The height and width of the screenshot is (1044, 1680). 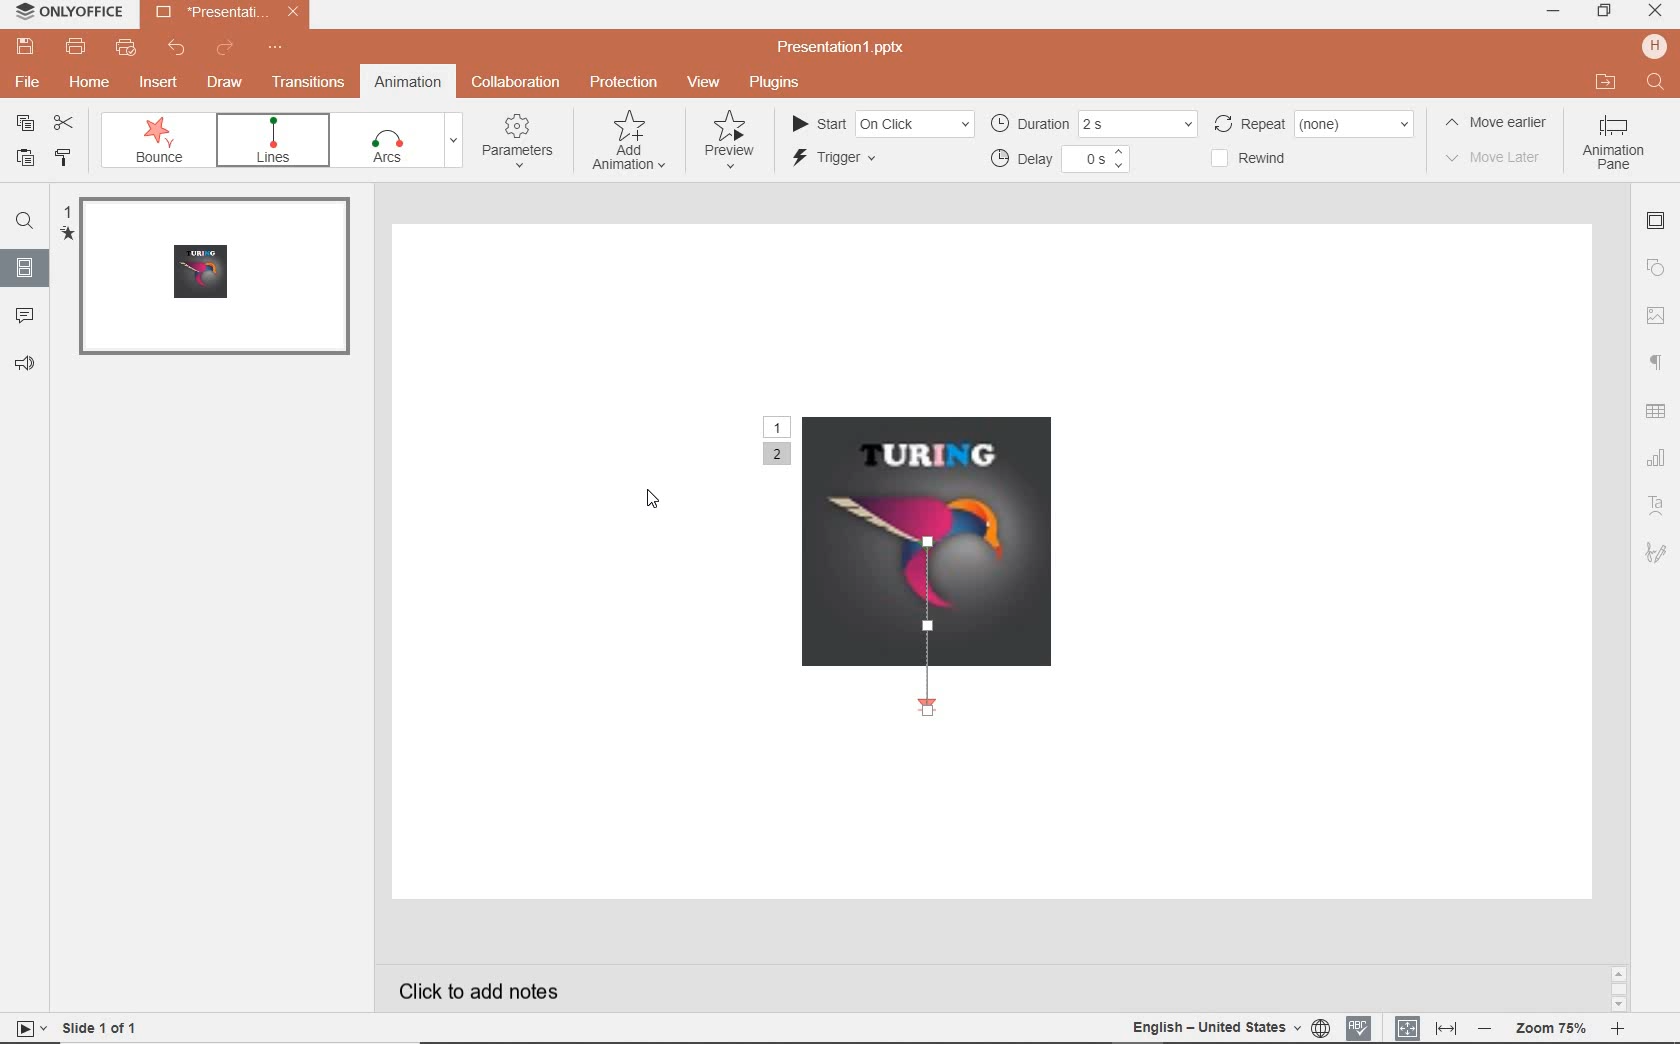 I want to click on redo, so click(x=223, y=48).